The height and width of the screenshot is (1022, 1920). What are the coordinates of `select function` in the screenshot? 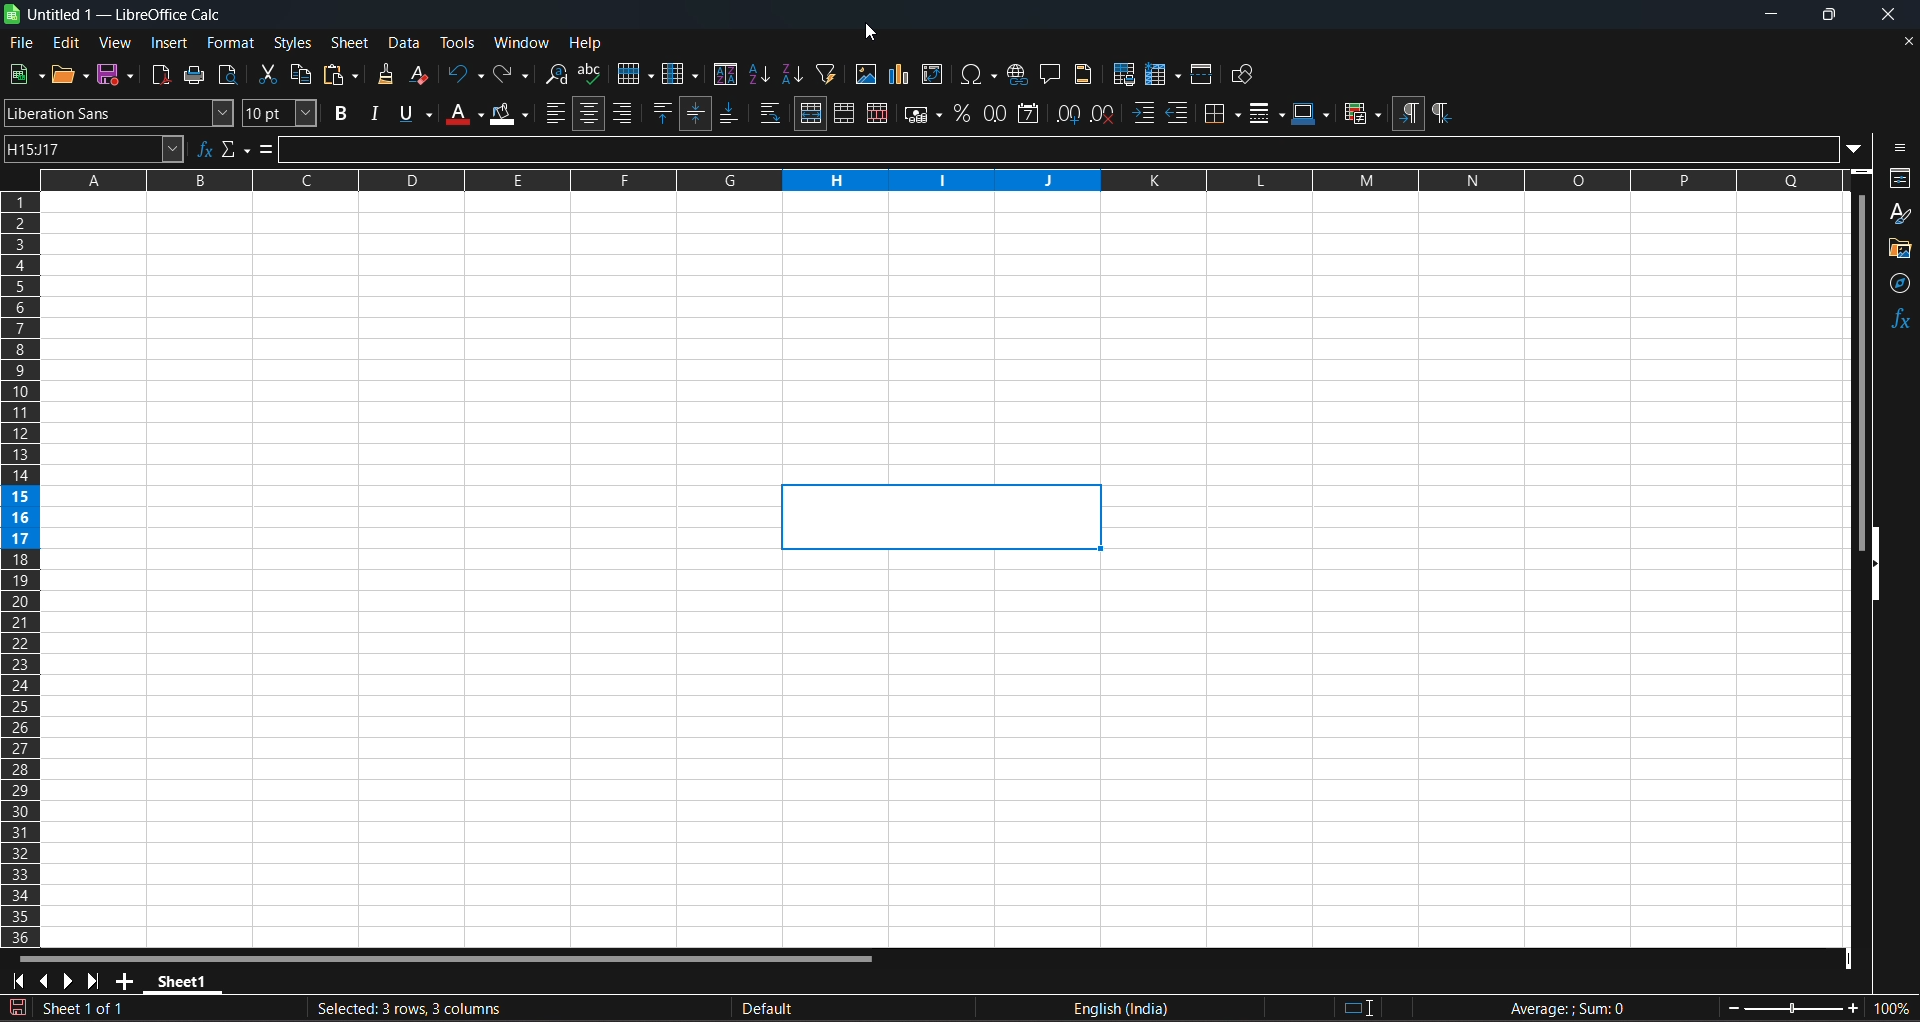 It's located at (239, 148).